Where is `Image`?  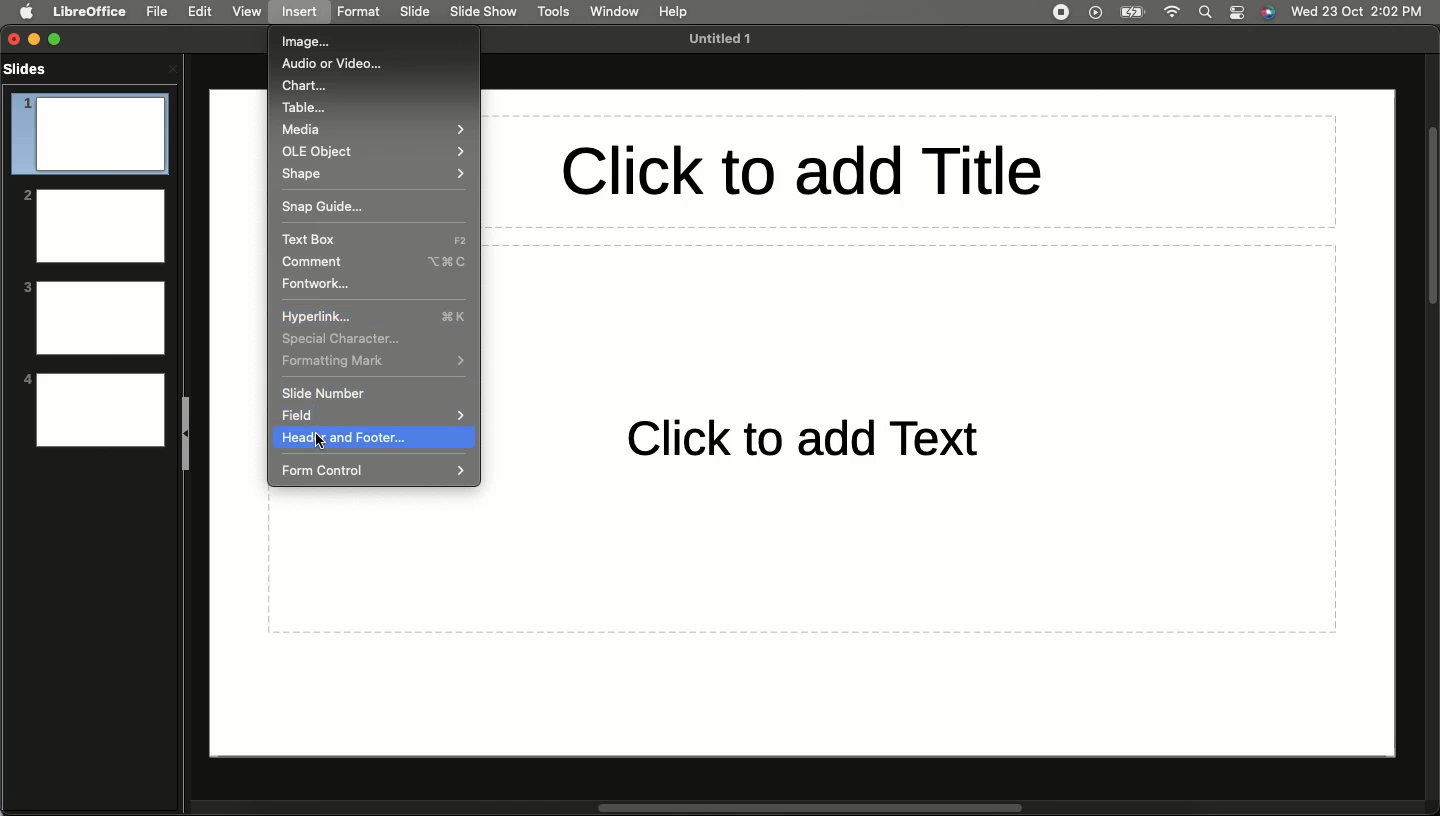
Image is located at coordinates (315, 43).